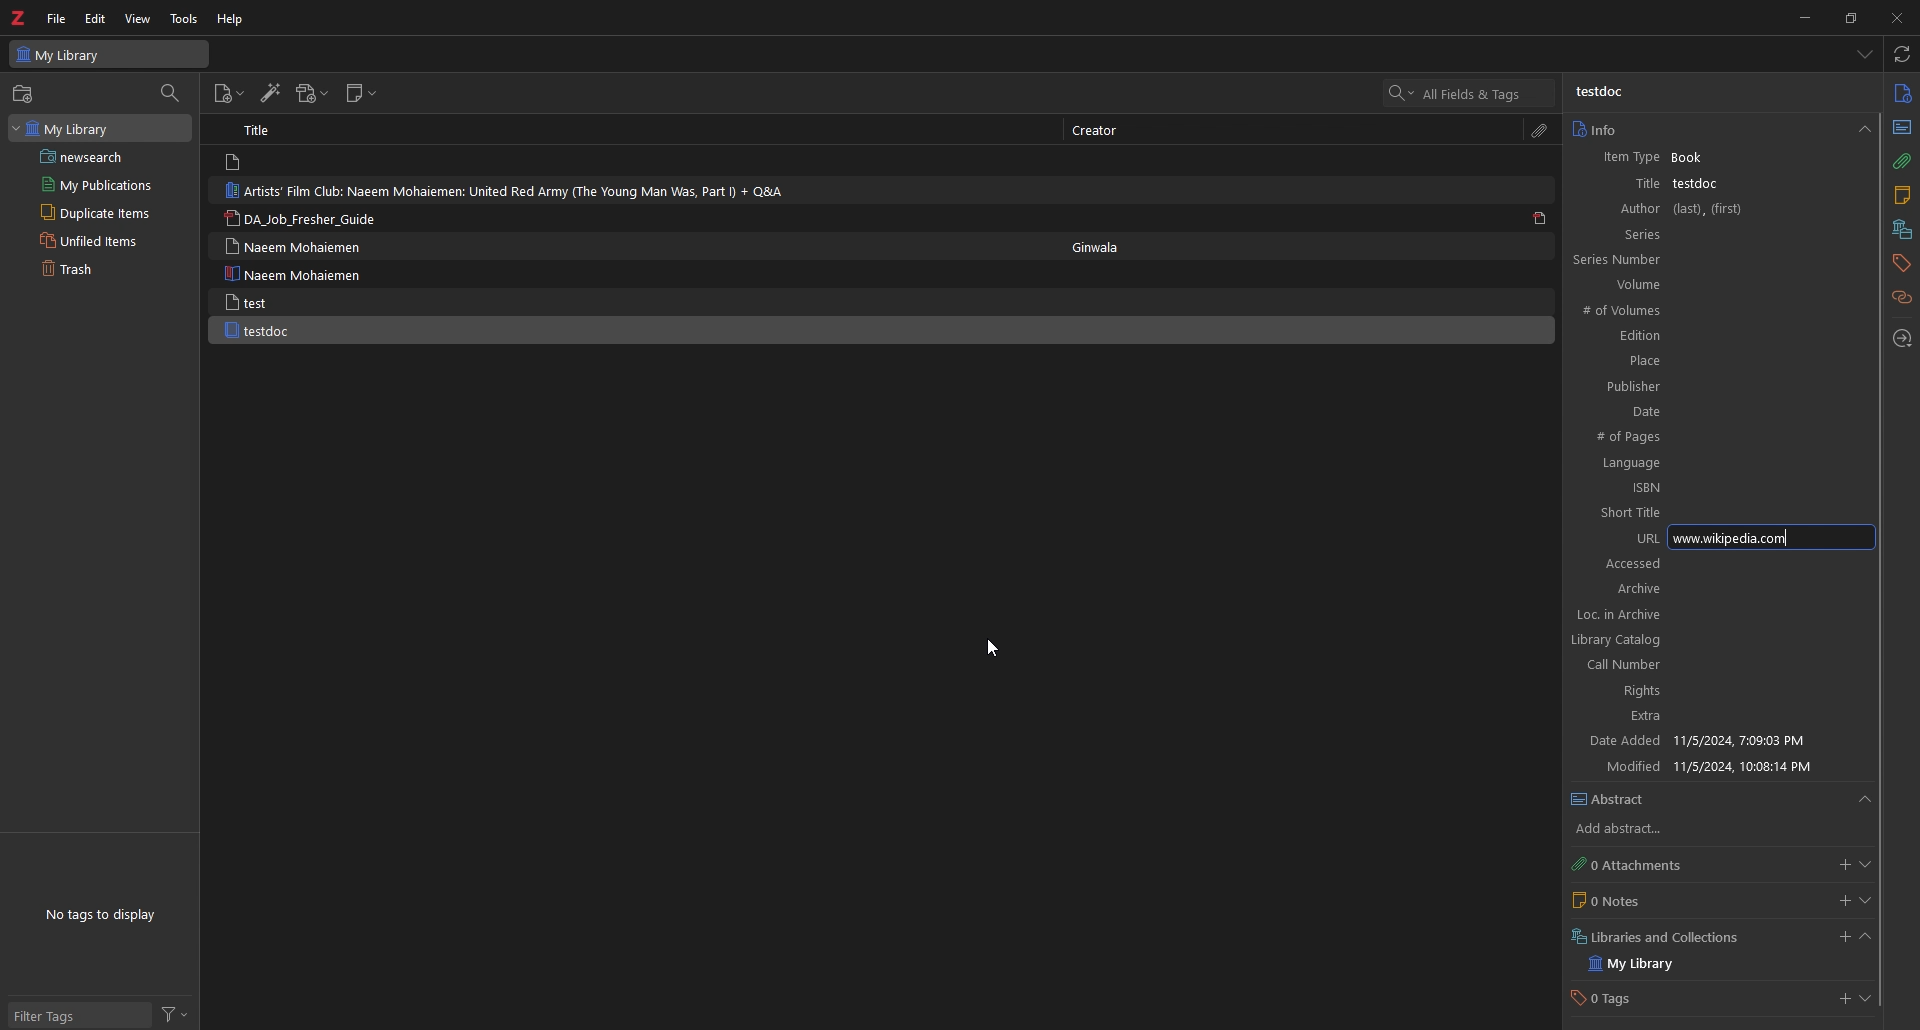 The image size is (1920, 1030). I want to click on Artists’ Film Club: Naeem Mohaiemen: United Red Army, so click(510, 191).